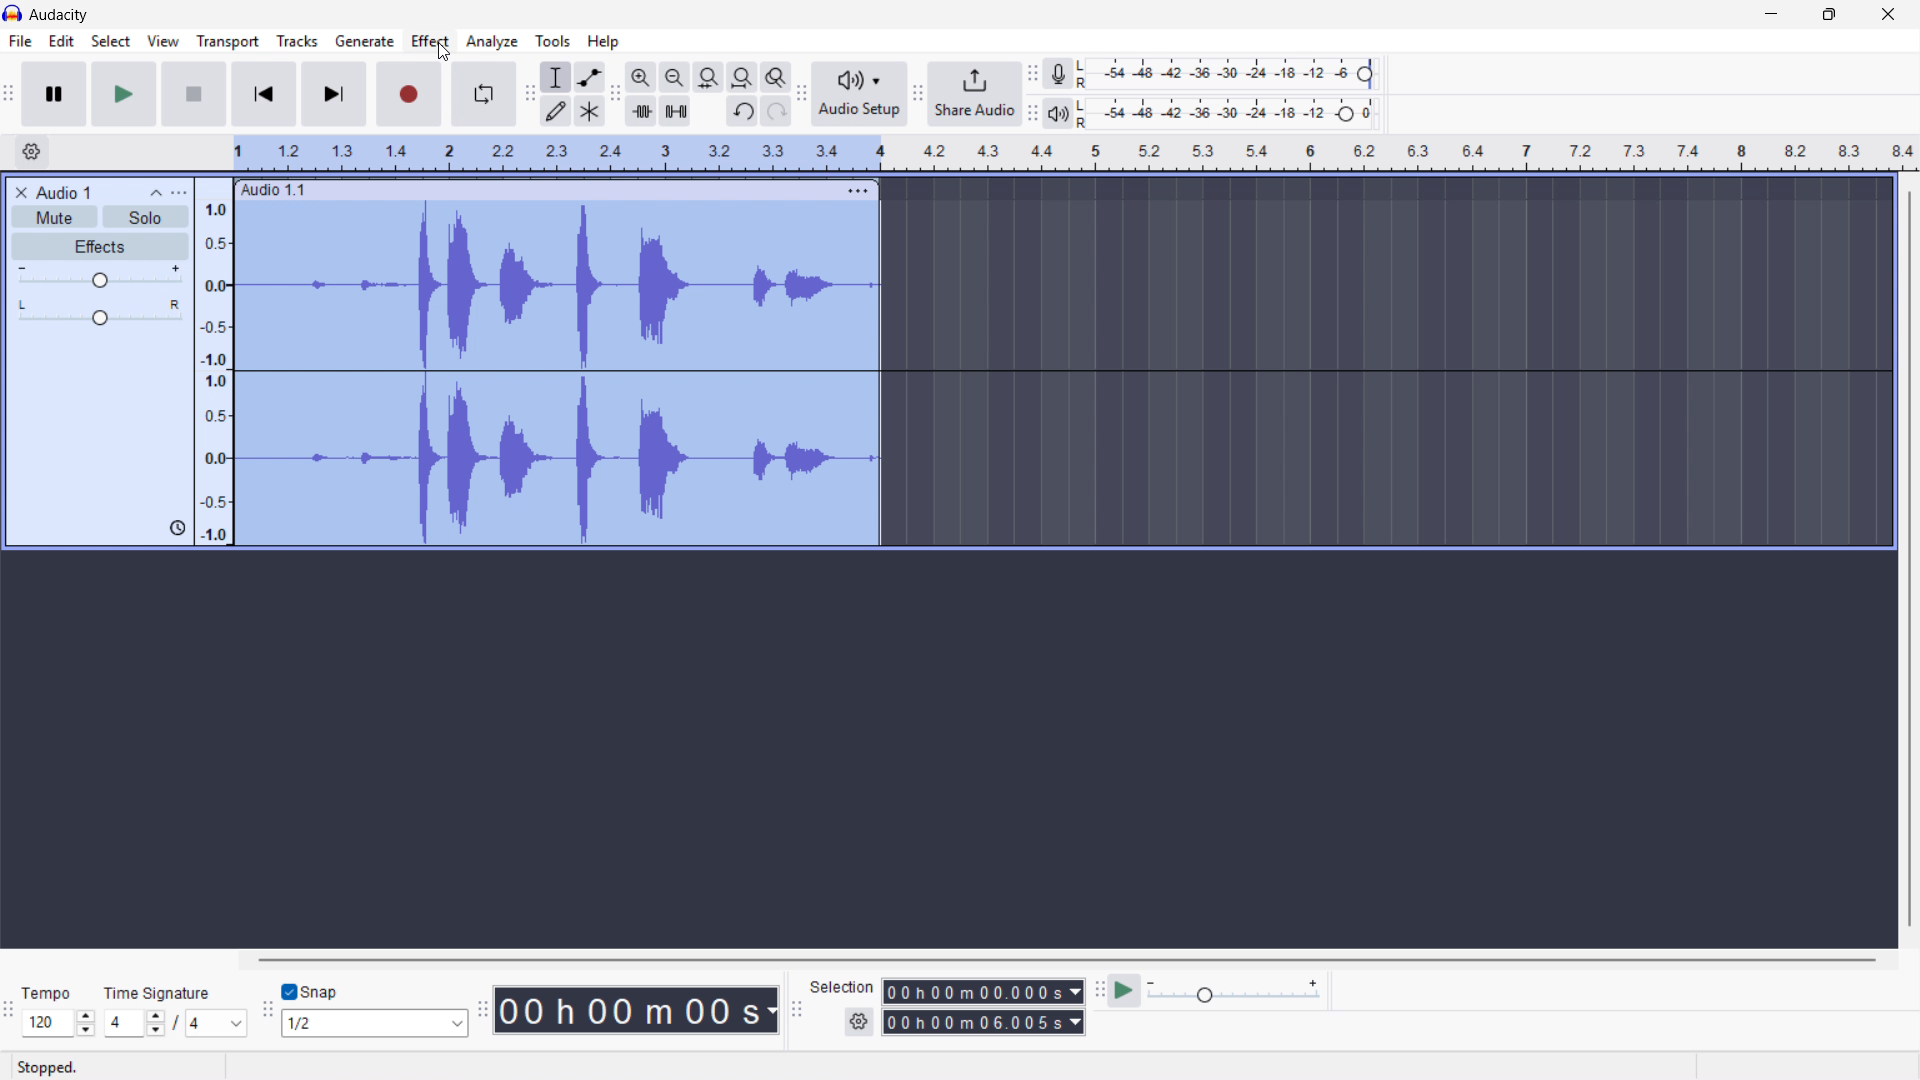 Image resolution: width=1920 pixels, height=1080 pixels. Describe the element at coordinates (553, 41) in the screenshot. I see `Tools` at that location.